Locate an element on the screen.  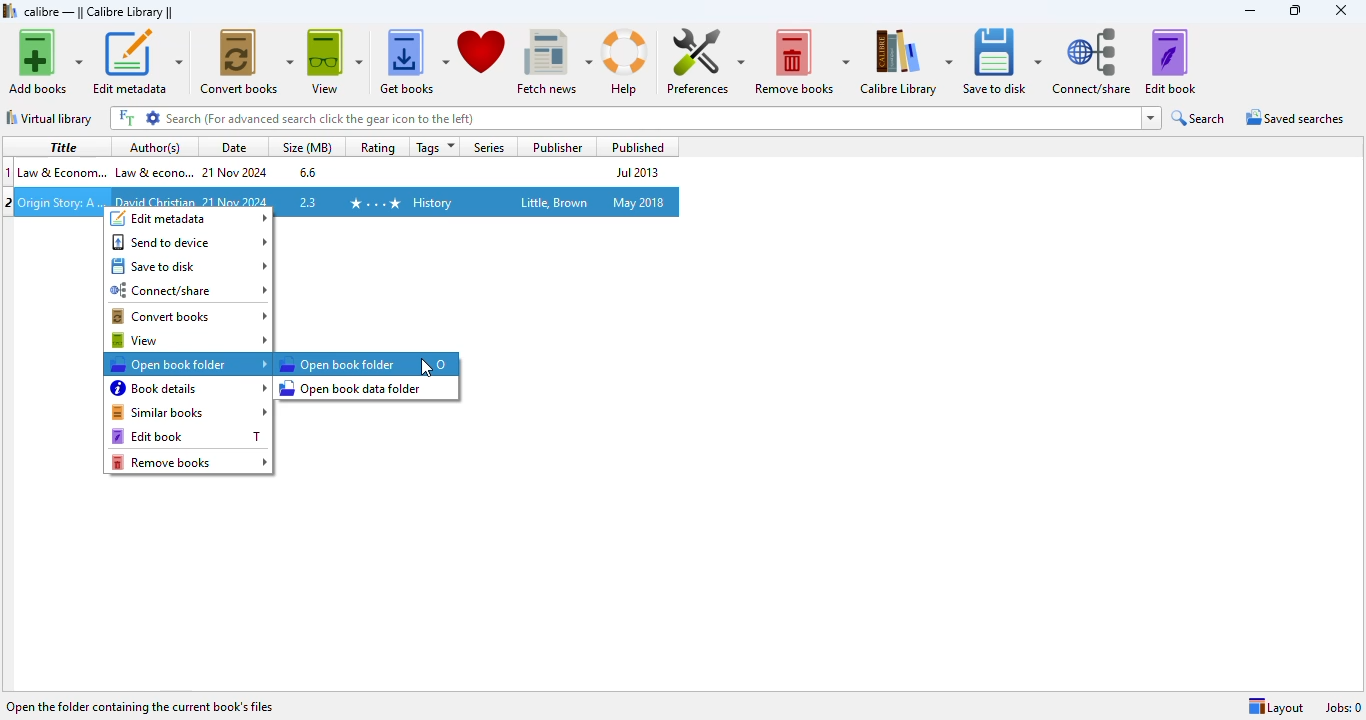
view is located at coordinates (334, 60).